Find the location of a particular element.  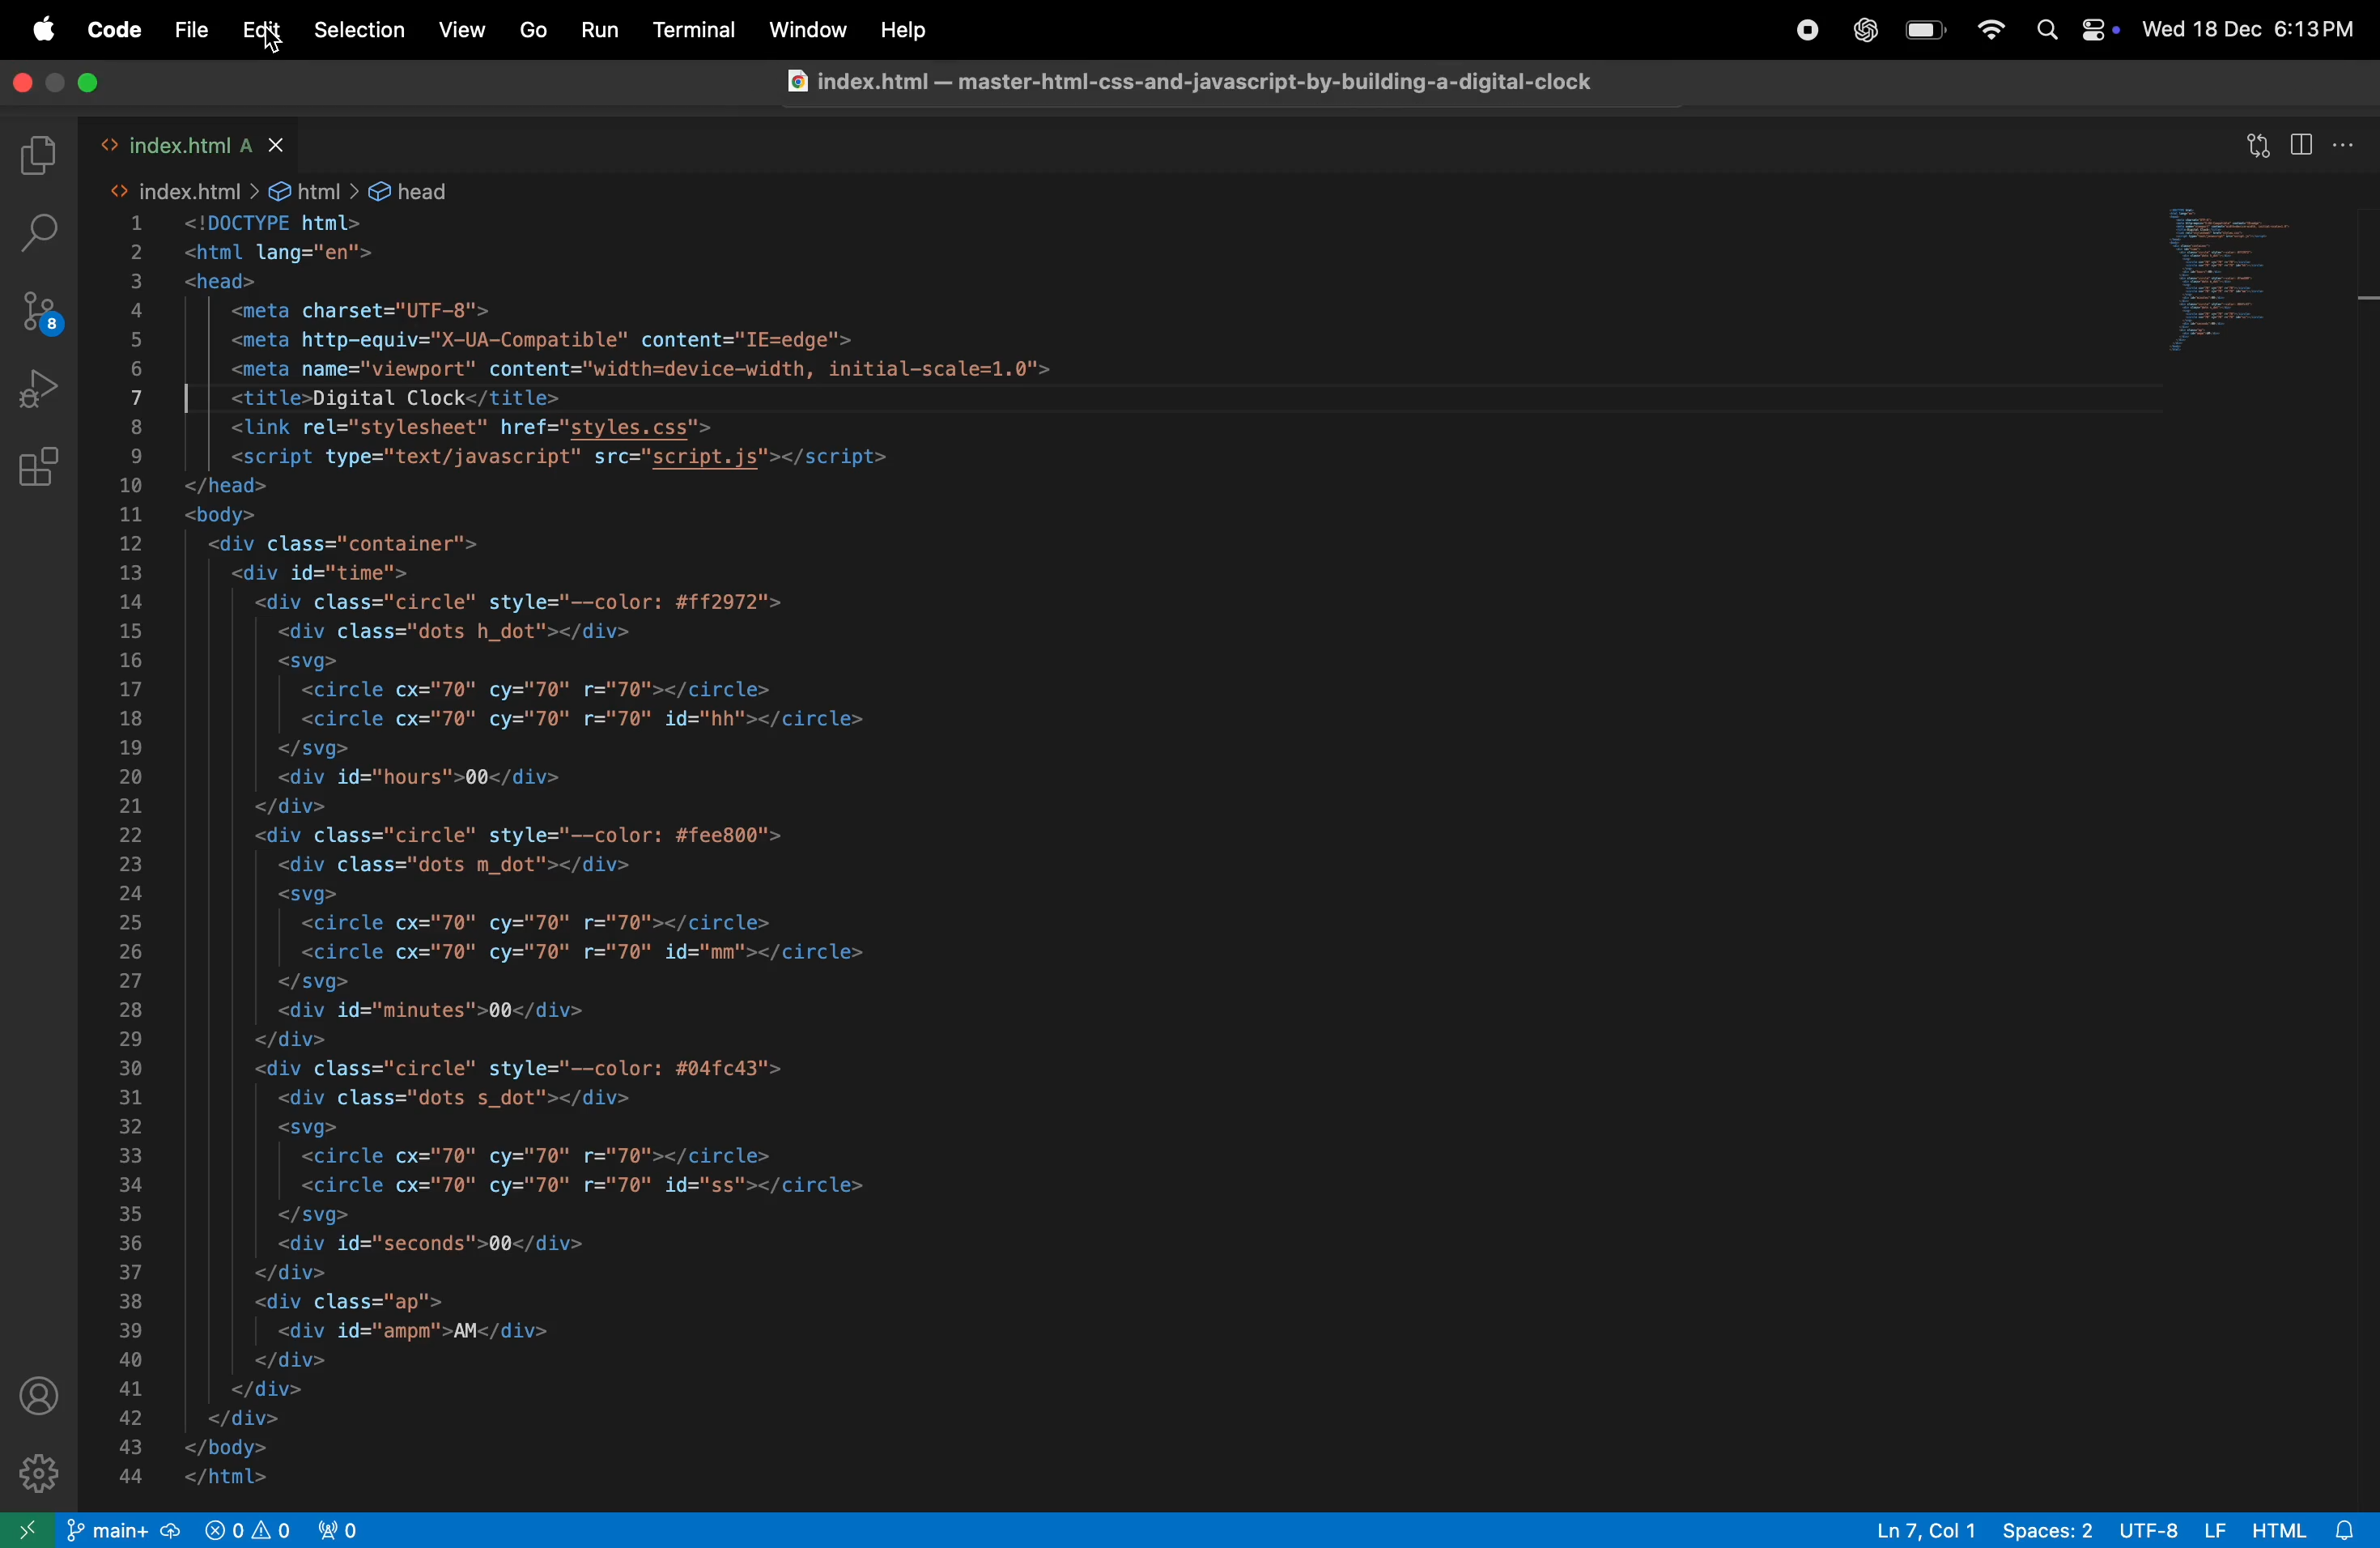

run debug is located at coordinates (41, 393).